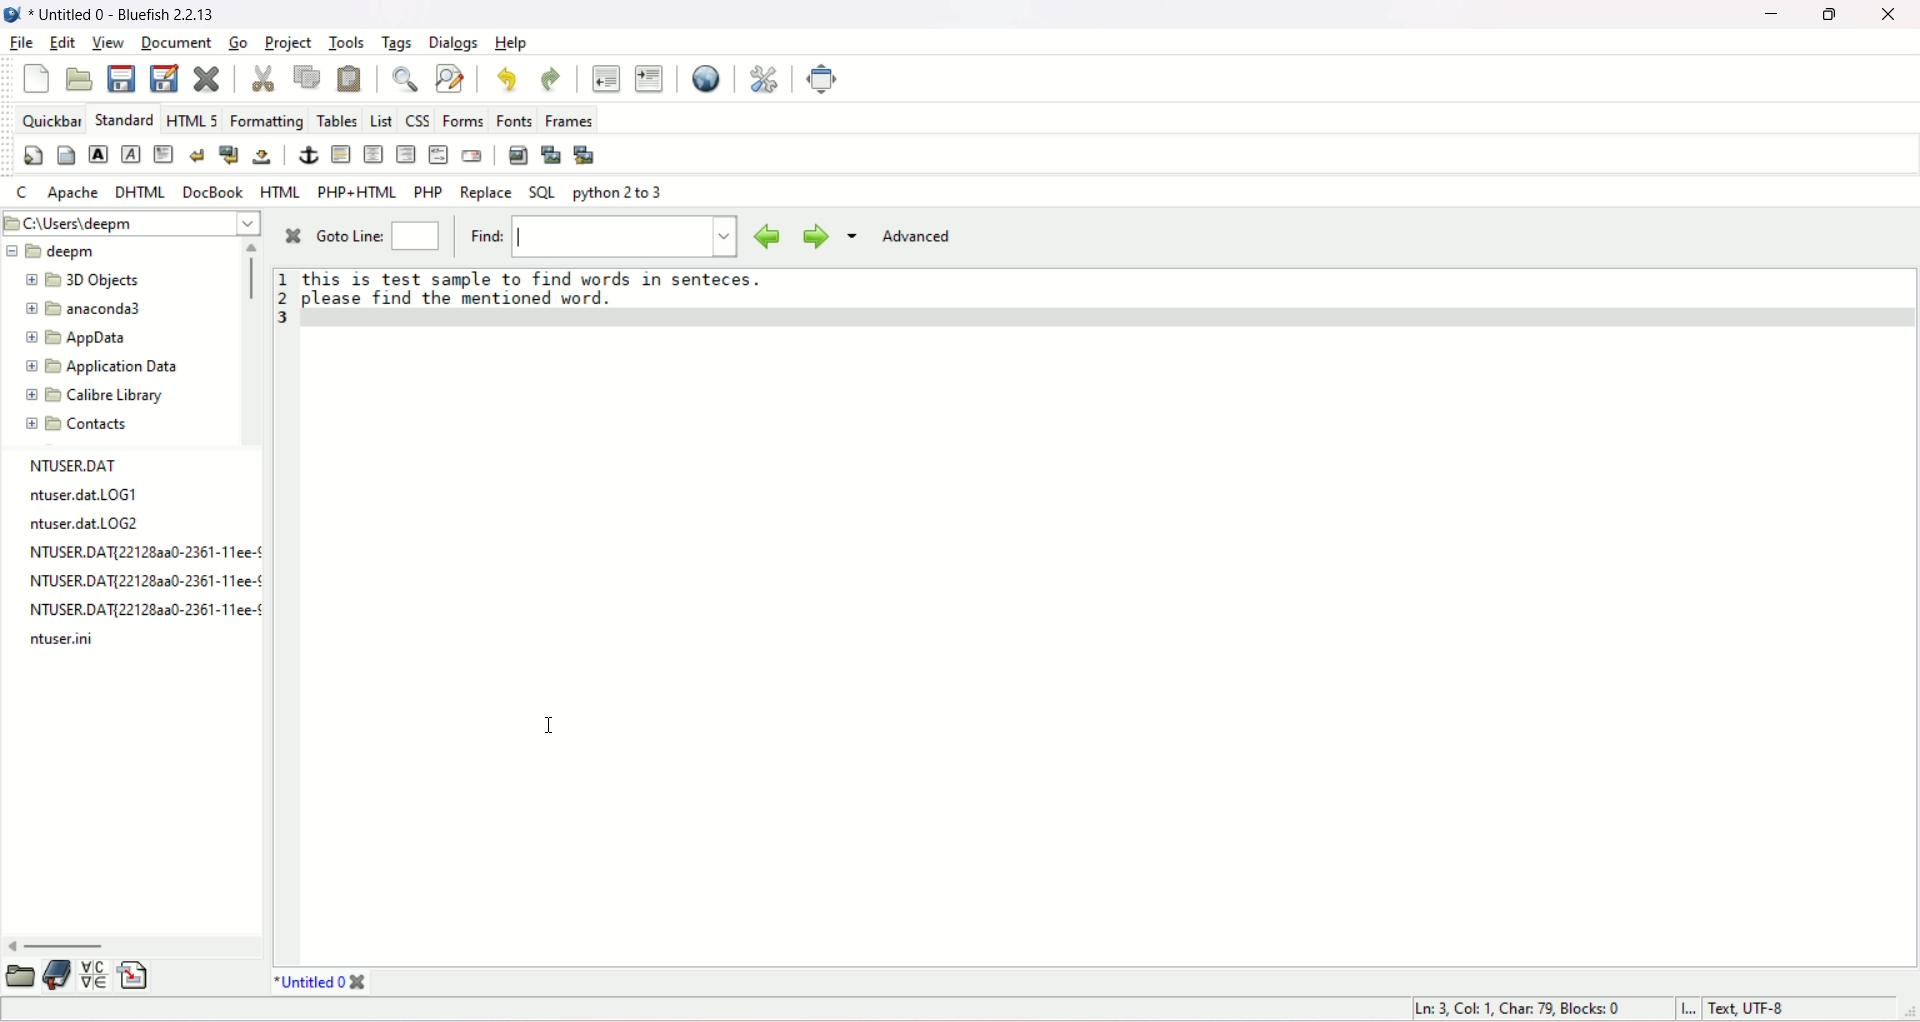  Describe the element at coordinates (1745, 1008) in the screenshot. I see `text, UTF-8` at that location.